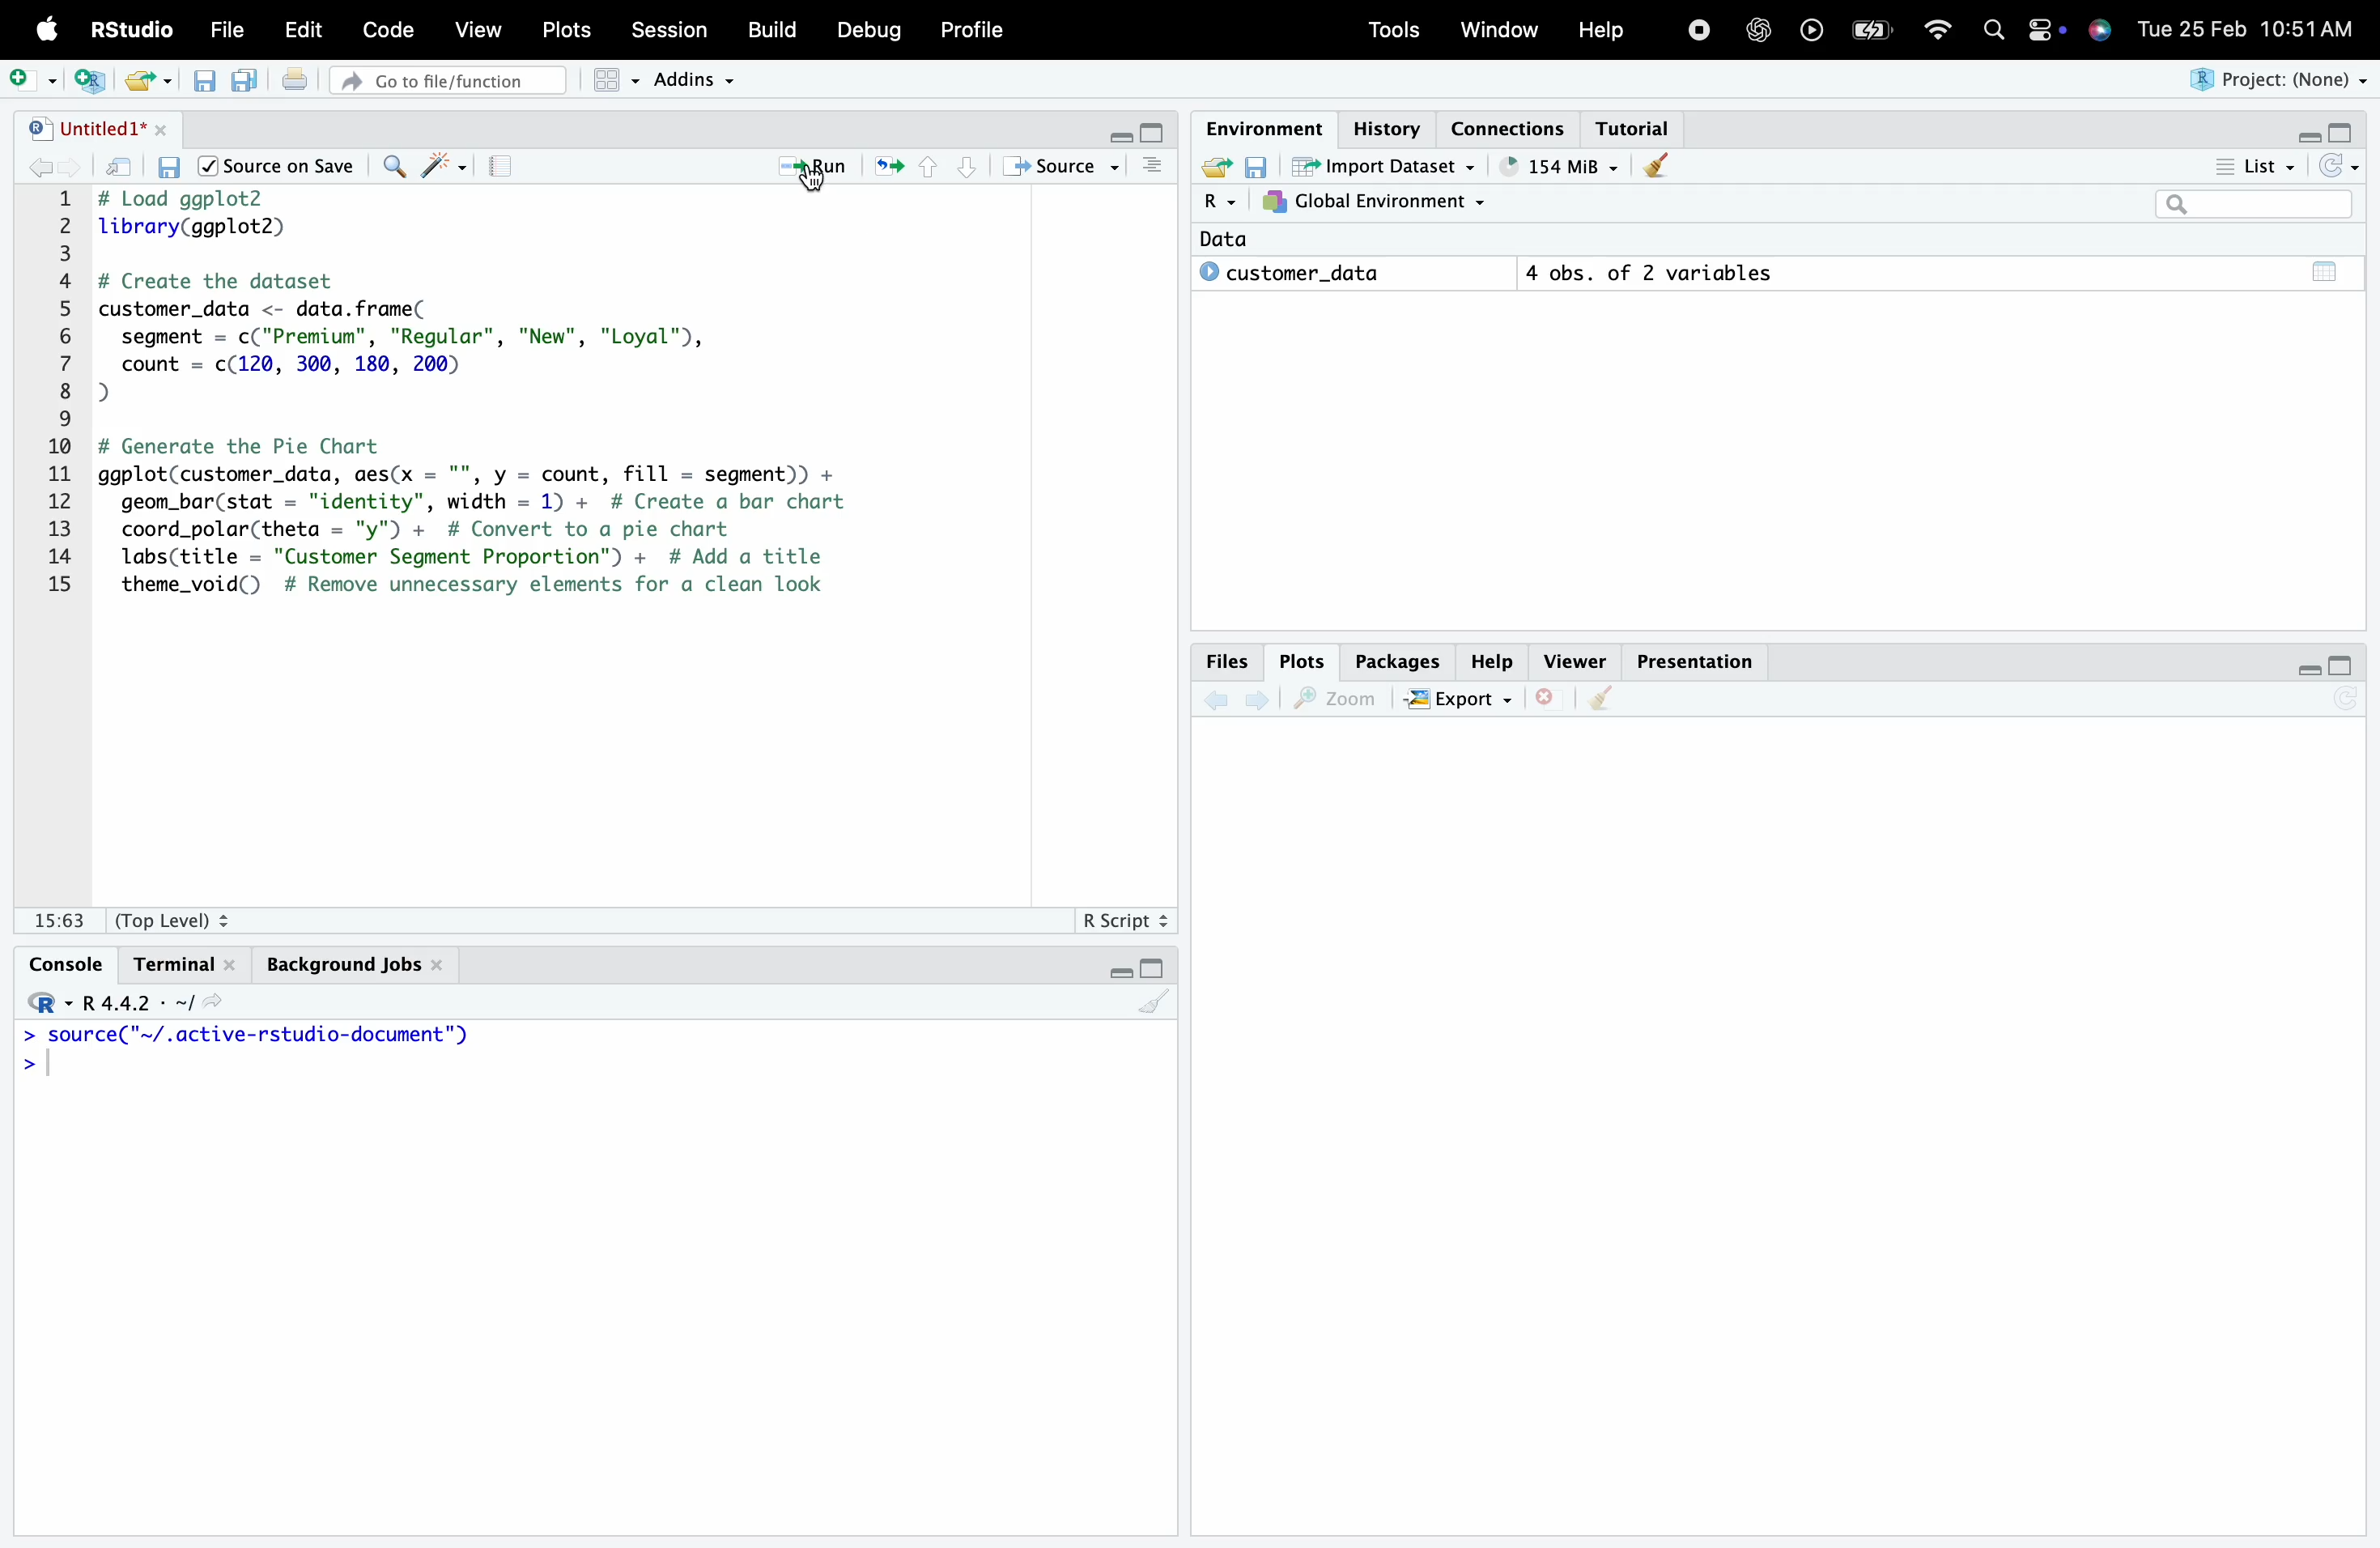  Describe the element at coordinates (2345, 135) in the screenshot. I see `maximise` at that location.